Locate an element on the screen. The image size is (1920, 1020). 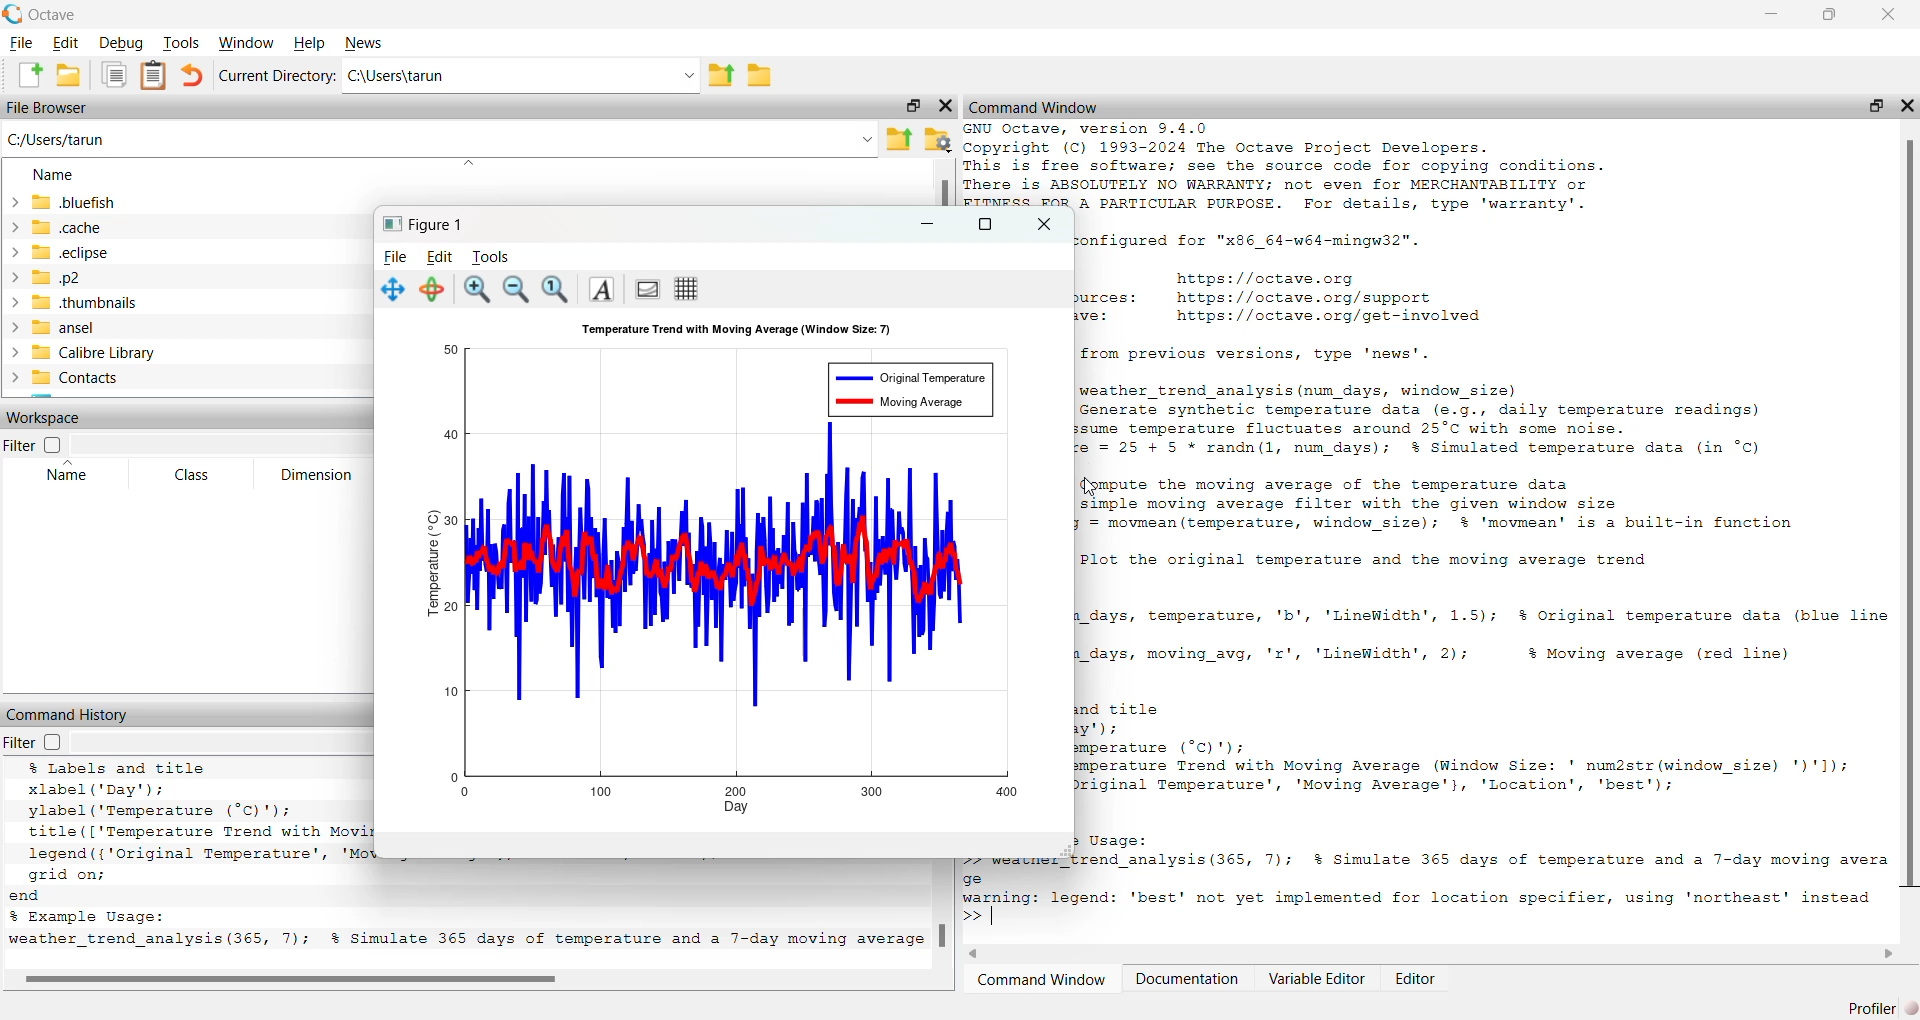
.eclipse is located at coordinates (61, 254).